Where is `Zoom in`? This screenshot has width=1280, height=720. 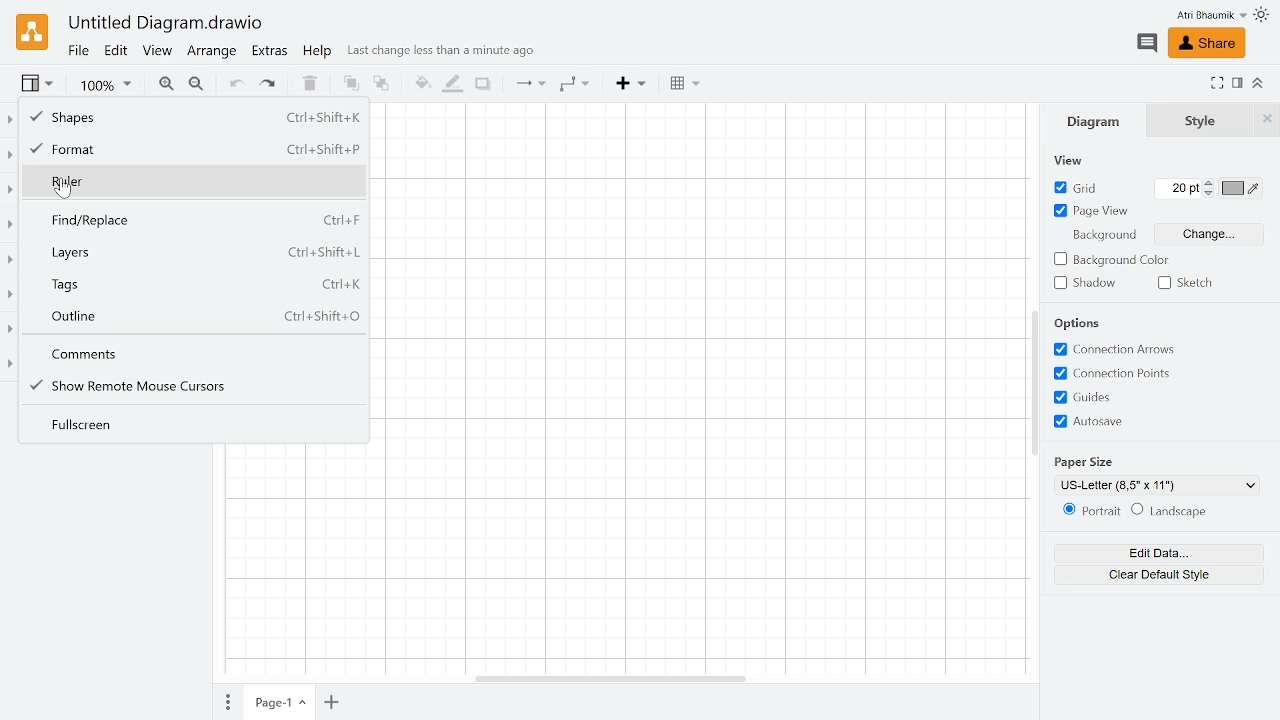 Zoom in is located at coordinates (165, 84).